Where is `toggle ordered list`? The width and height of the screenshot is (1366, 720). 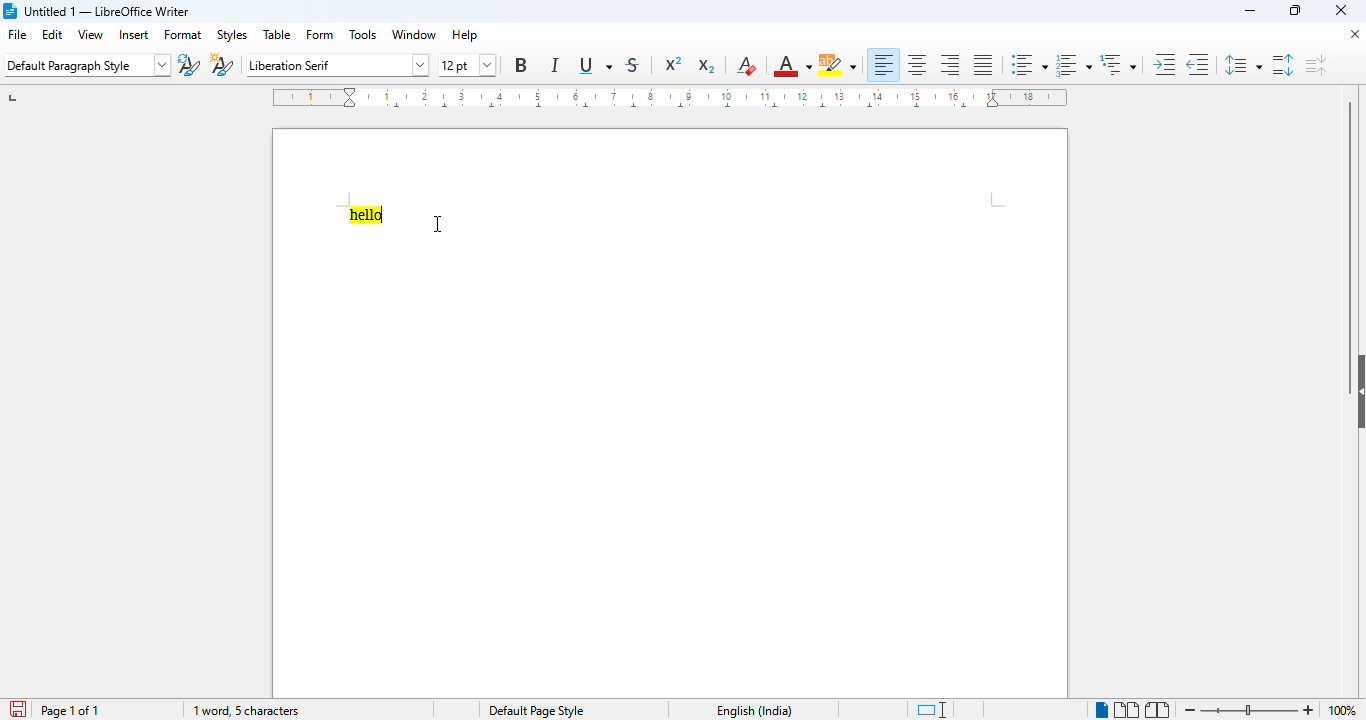
toggle ordered list is located at coordinates (1074, 64).